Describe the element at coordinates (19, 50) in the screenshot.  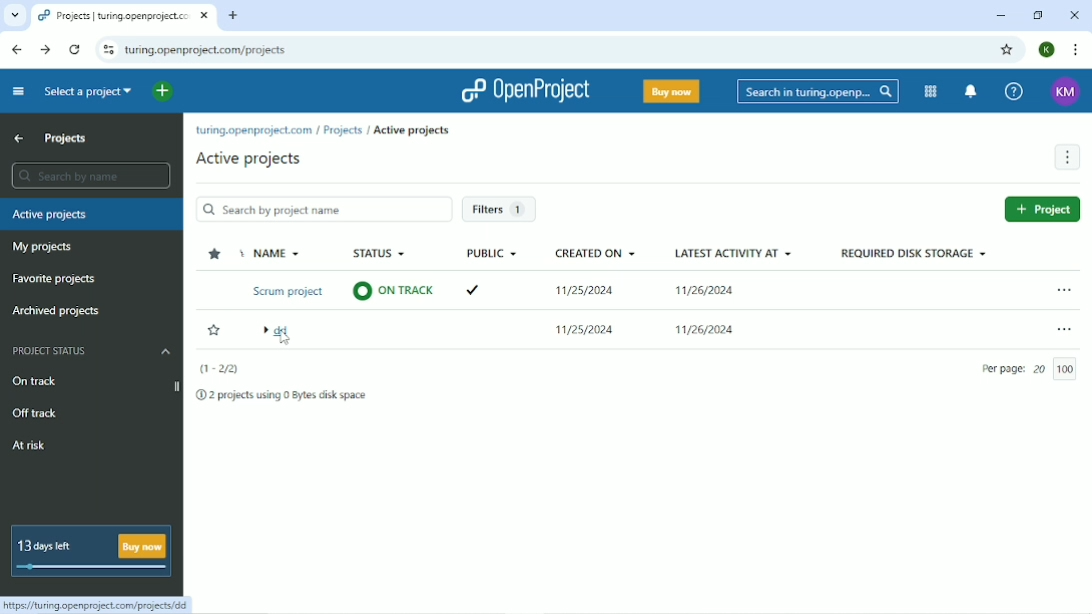
I see `Back` at that location.